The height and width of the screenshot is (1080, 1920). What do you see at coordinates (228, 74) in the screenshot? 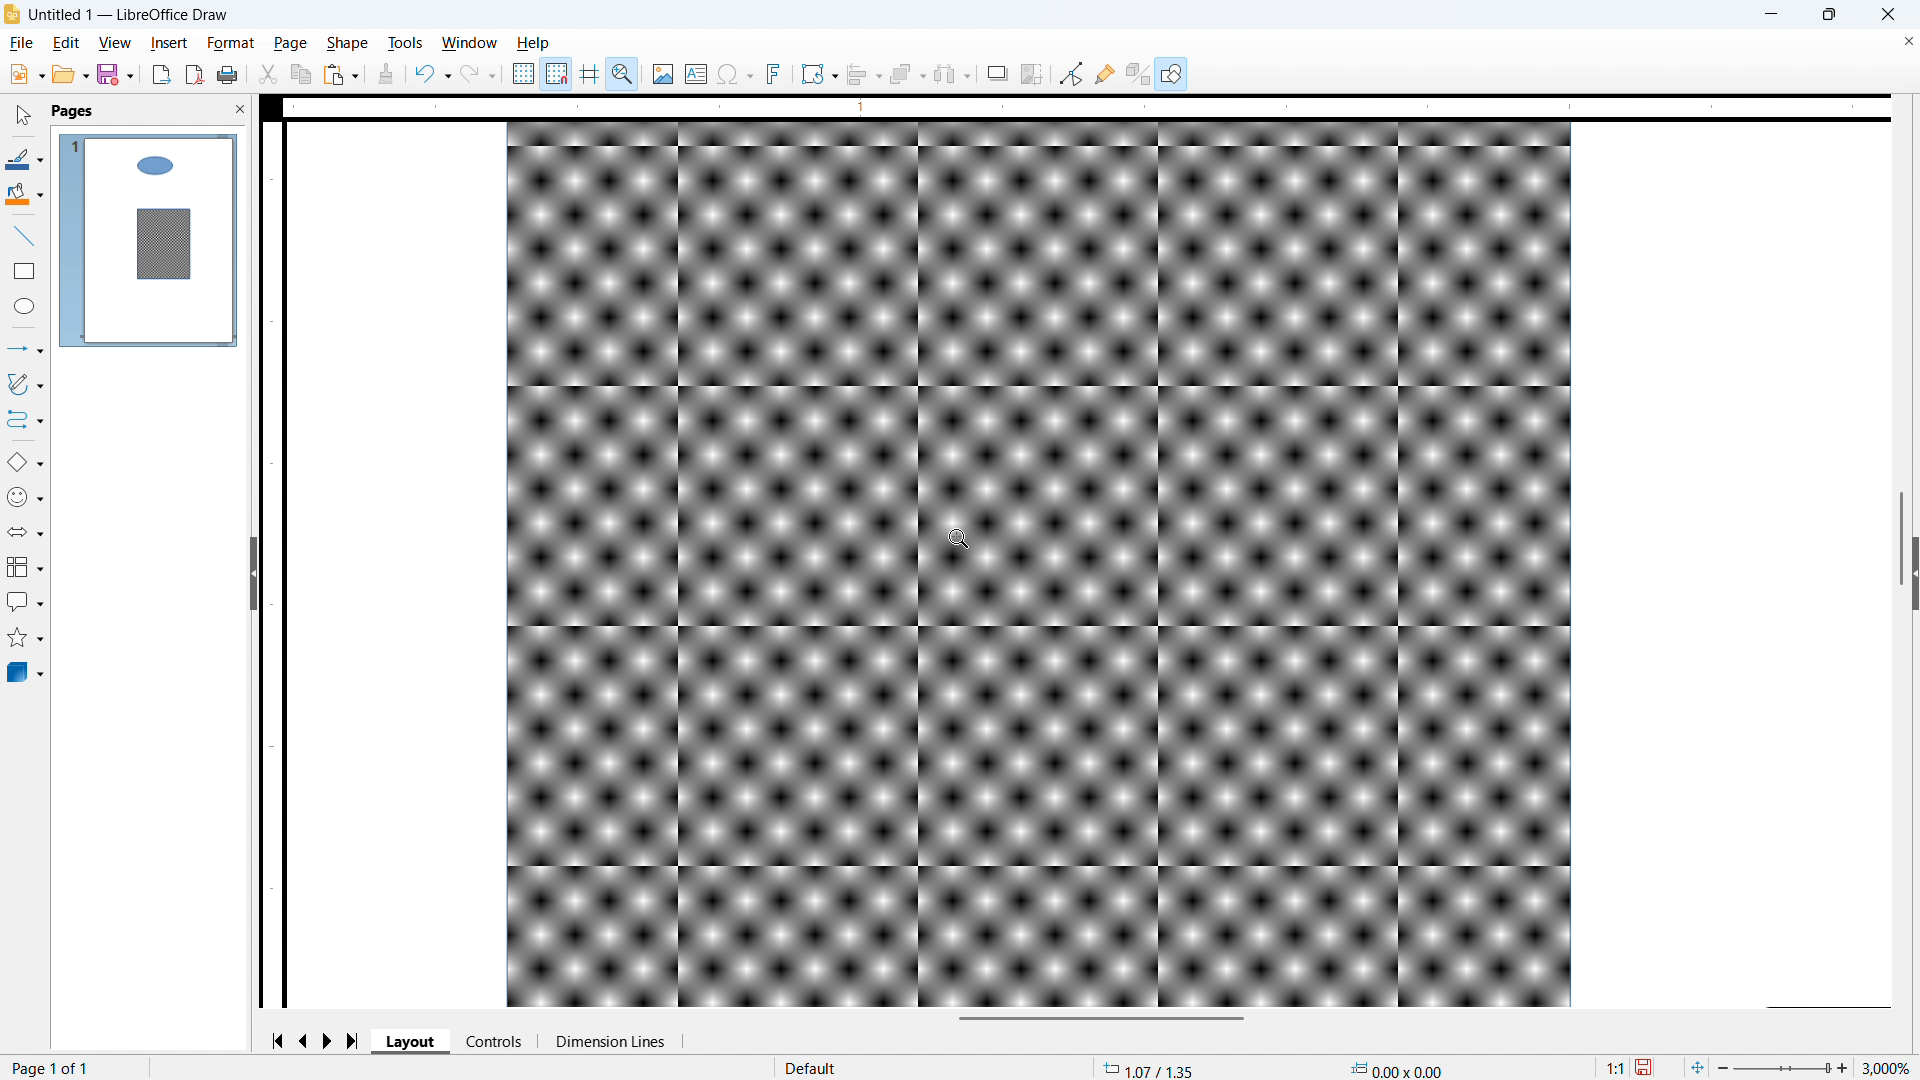
I see `Print ` at bounding box center [228, 74].